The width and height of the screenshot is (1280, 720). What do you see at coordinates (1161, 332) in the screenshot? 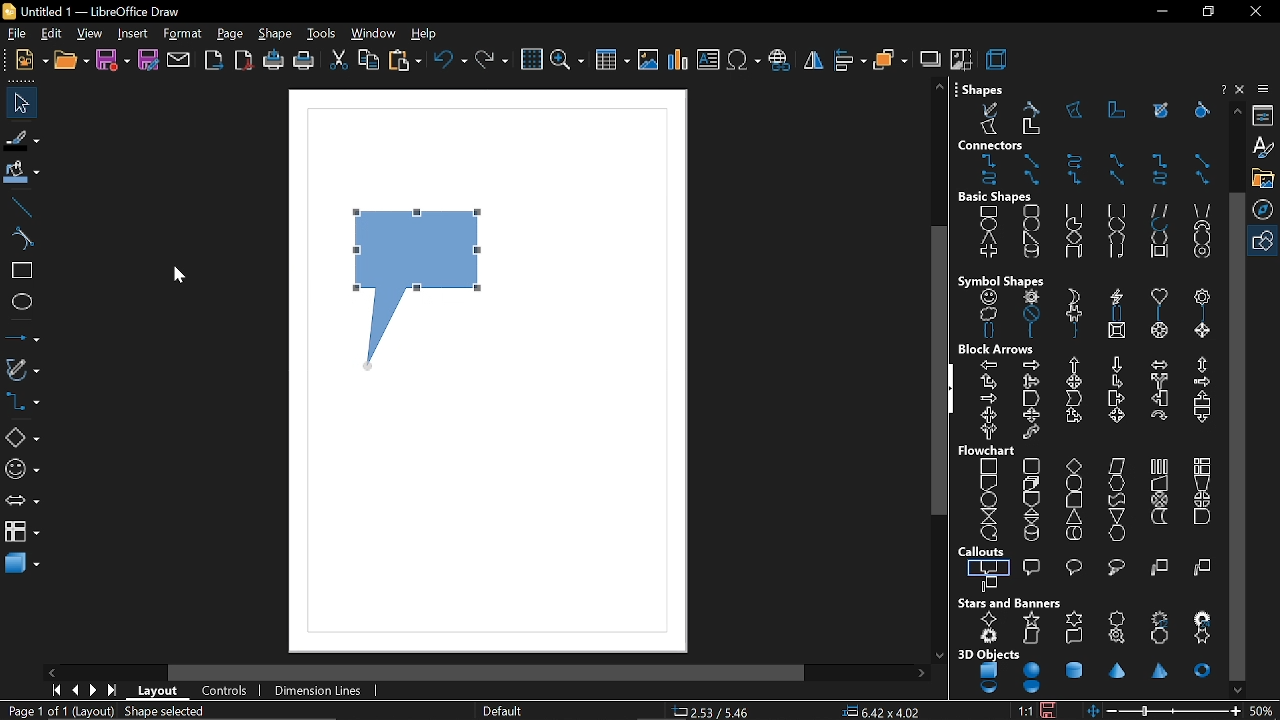
I see `octagon bevel` at bounding box center [1161, 332].